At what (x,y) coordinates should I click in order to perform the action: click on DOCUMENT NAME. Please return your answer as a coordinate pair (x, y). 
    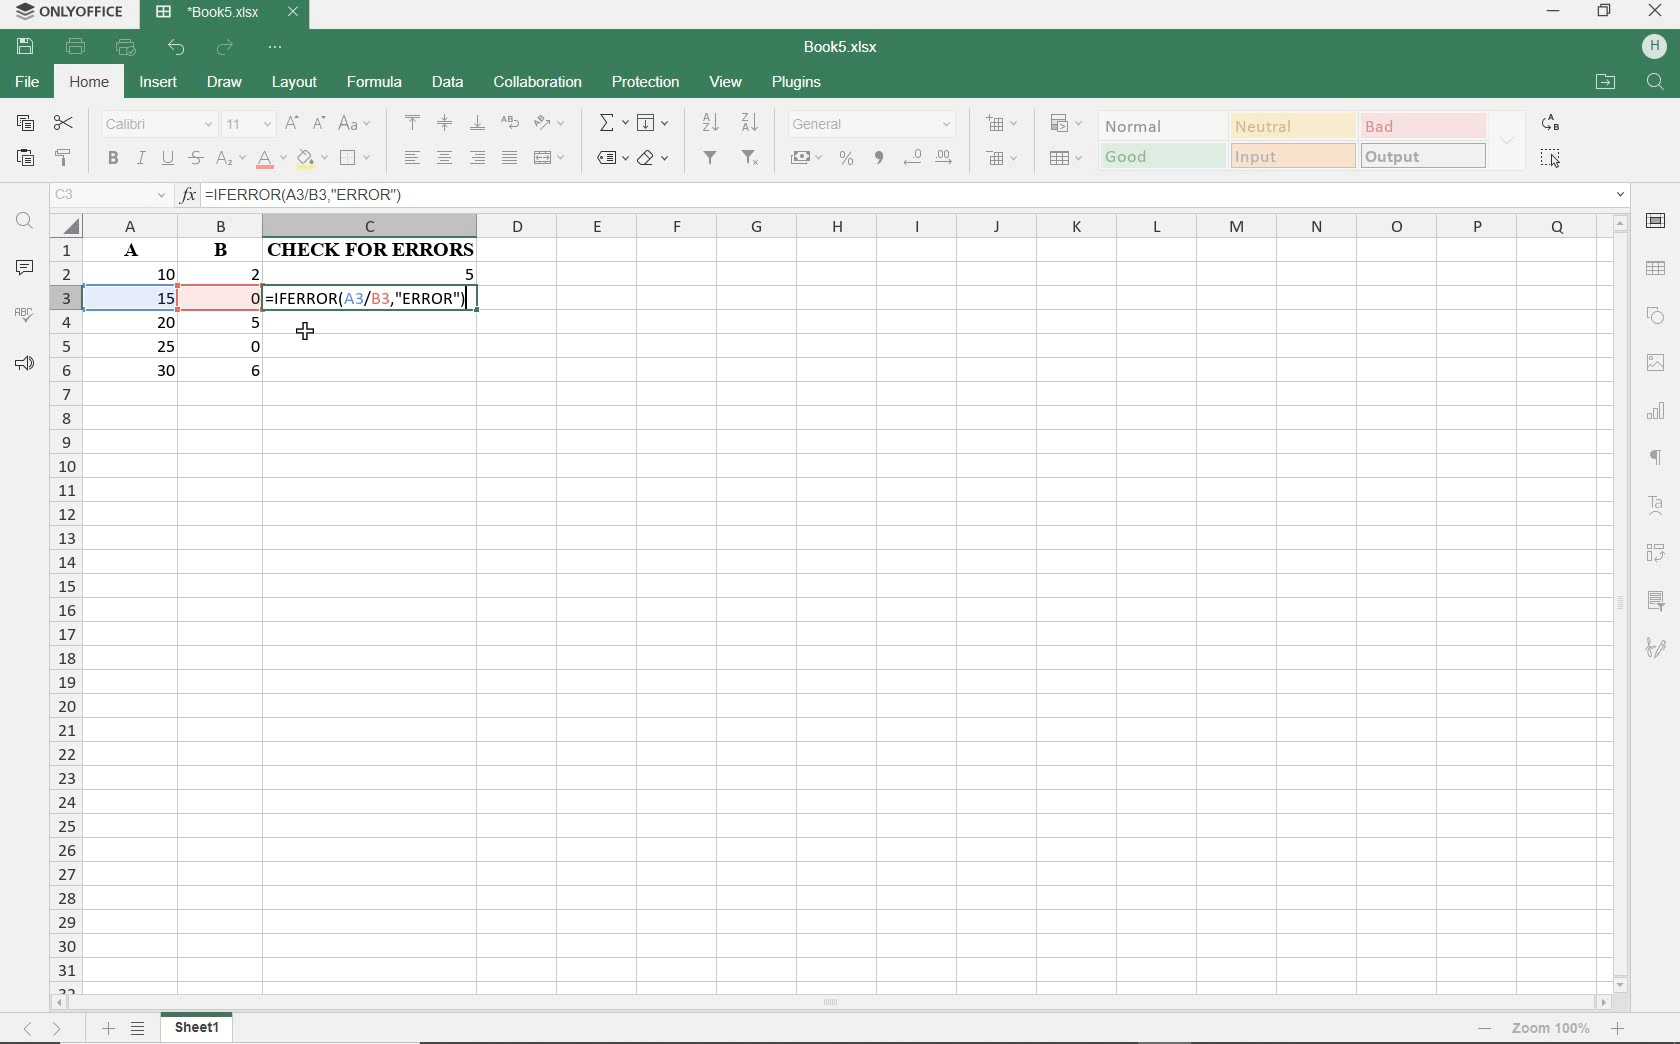
    Looking at the image, I should click on (842, 46).